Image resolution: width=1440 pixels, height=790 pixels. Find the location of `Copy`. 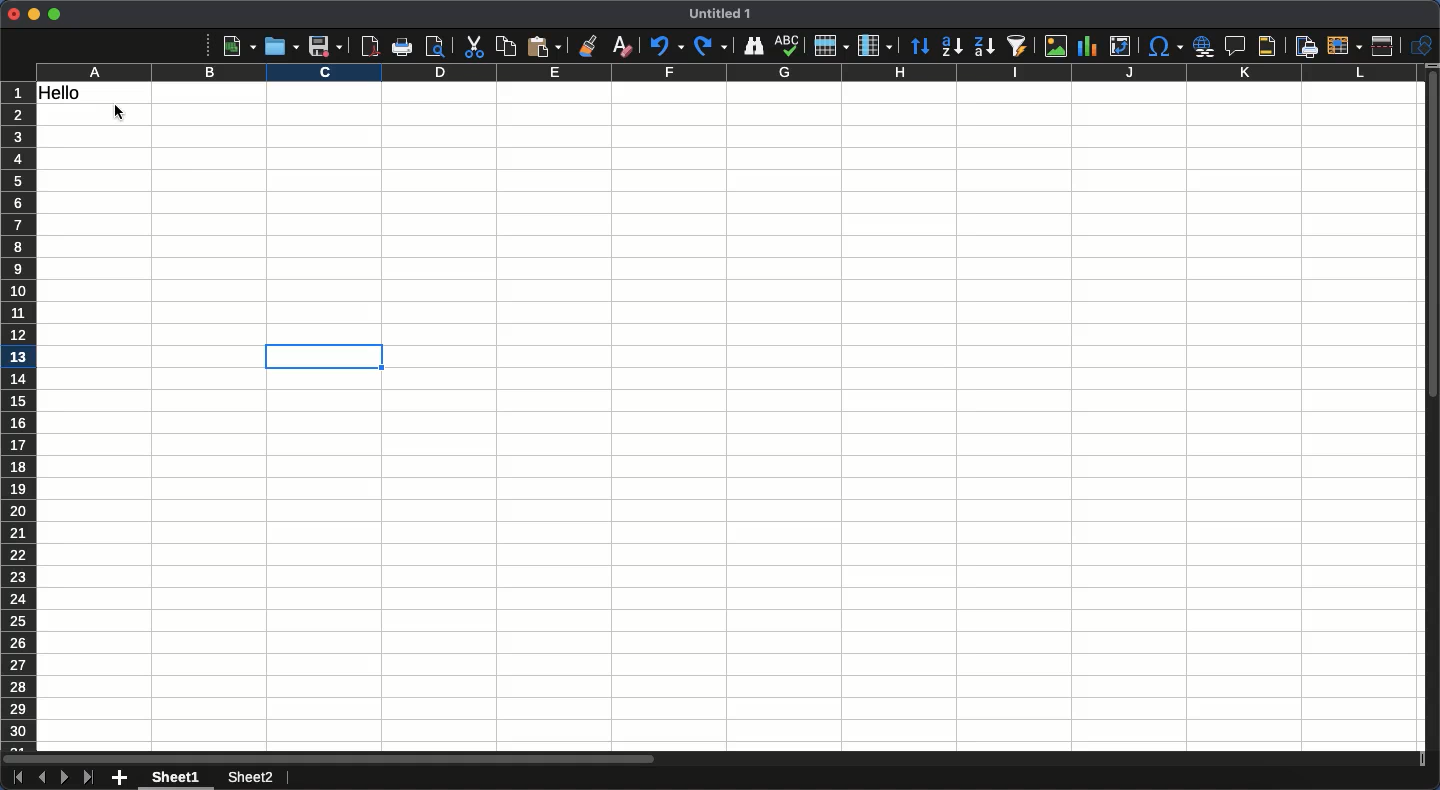

Copy is located at coordinates (506, 46).